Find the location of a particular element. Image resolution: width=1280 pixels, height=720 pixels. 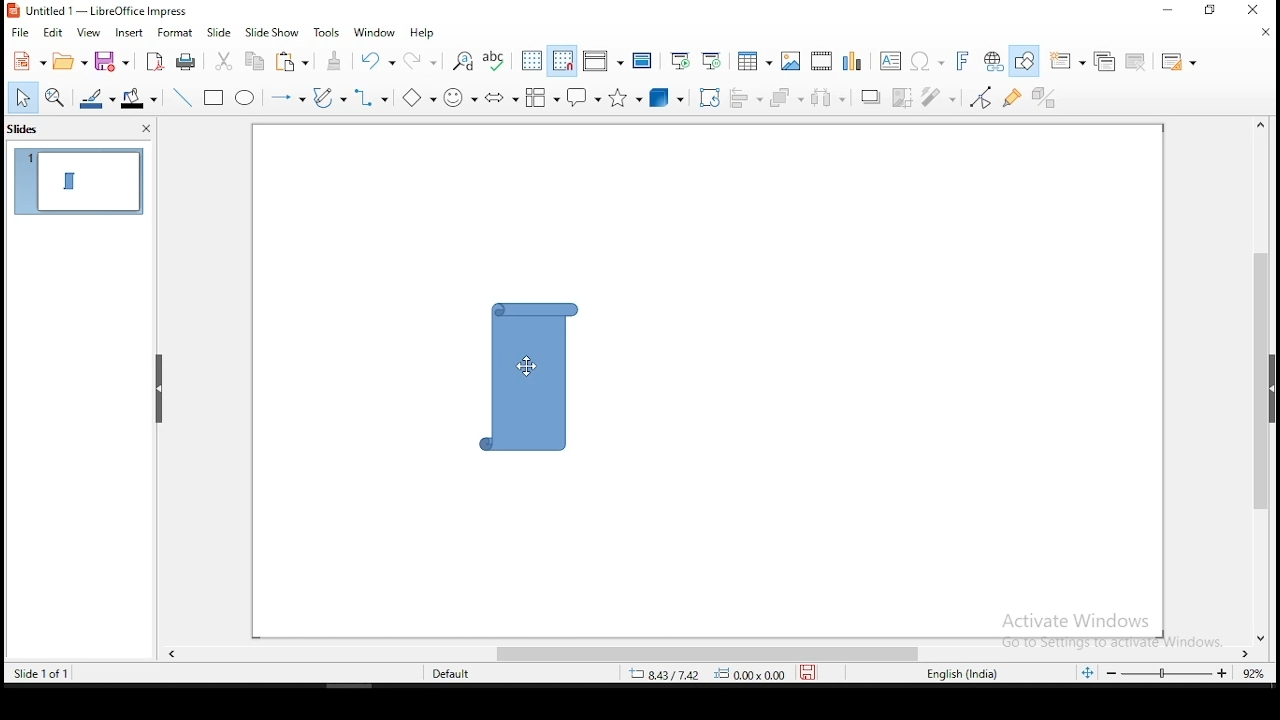

insert font work text is located at coordinates (963, 61).